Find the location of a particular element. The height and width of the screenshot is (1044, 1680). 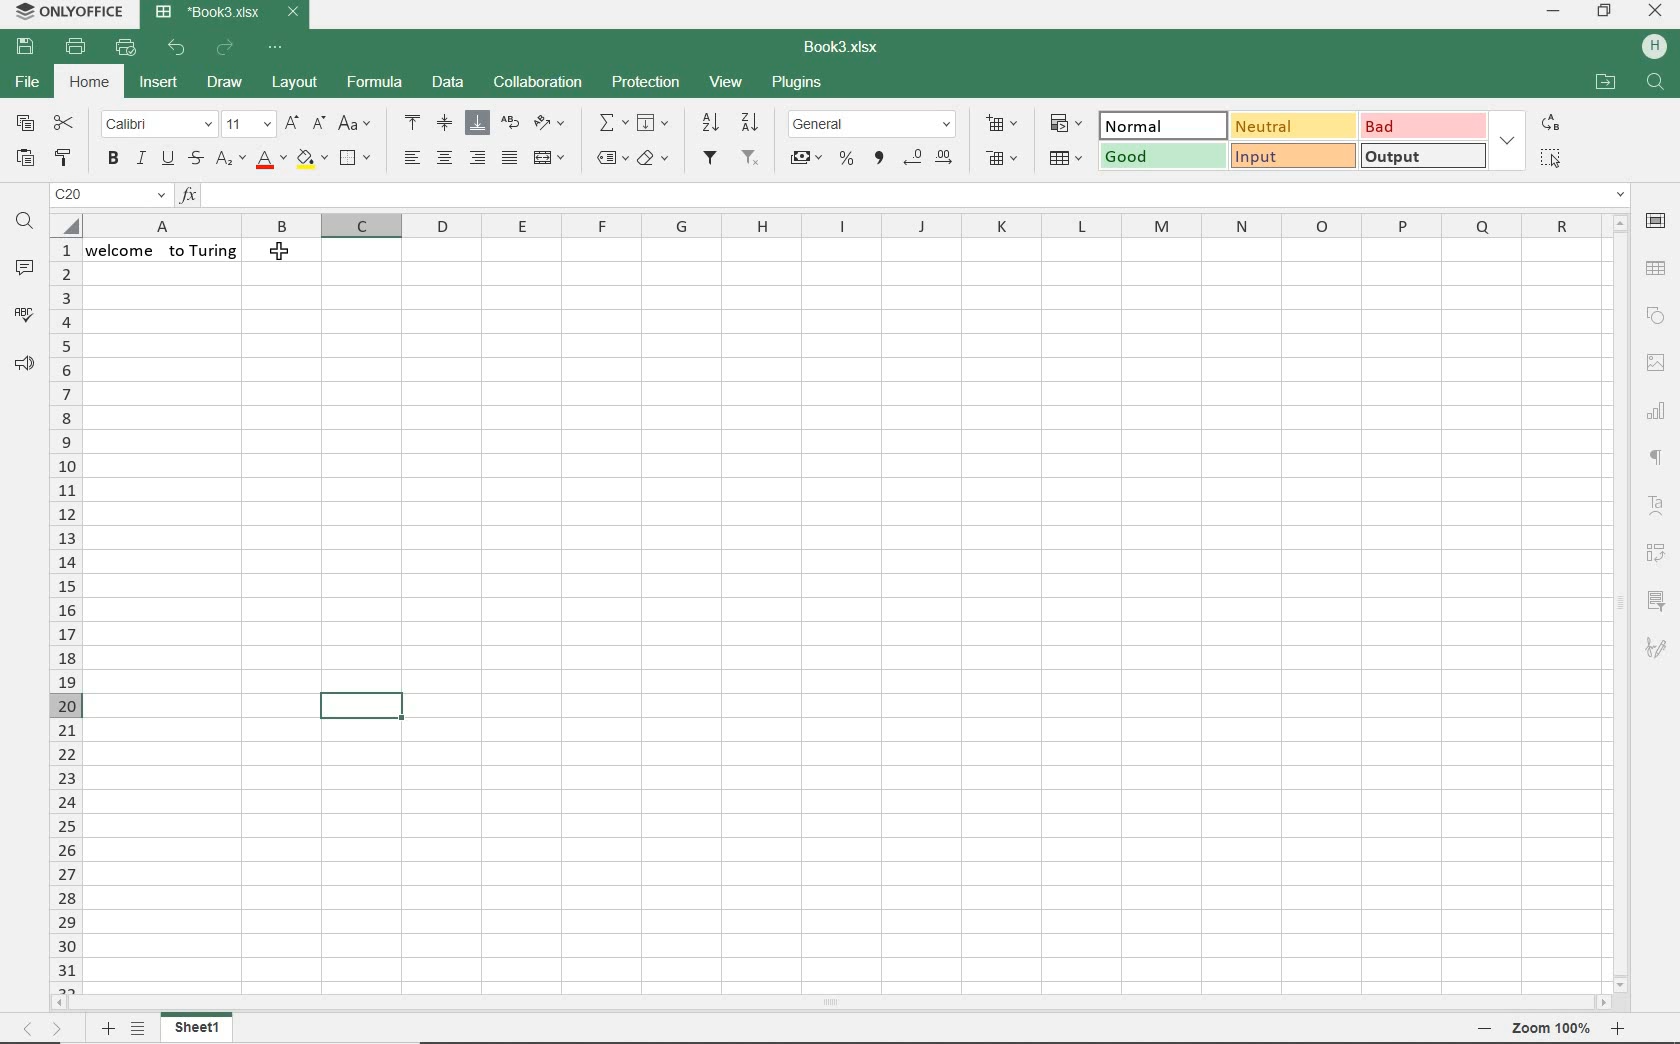

copy style is located at coordinates (65, 160).